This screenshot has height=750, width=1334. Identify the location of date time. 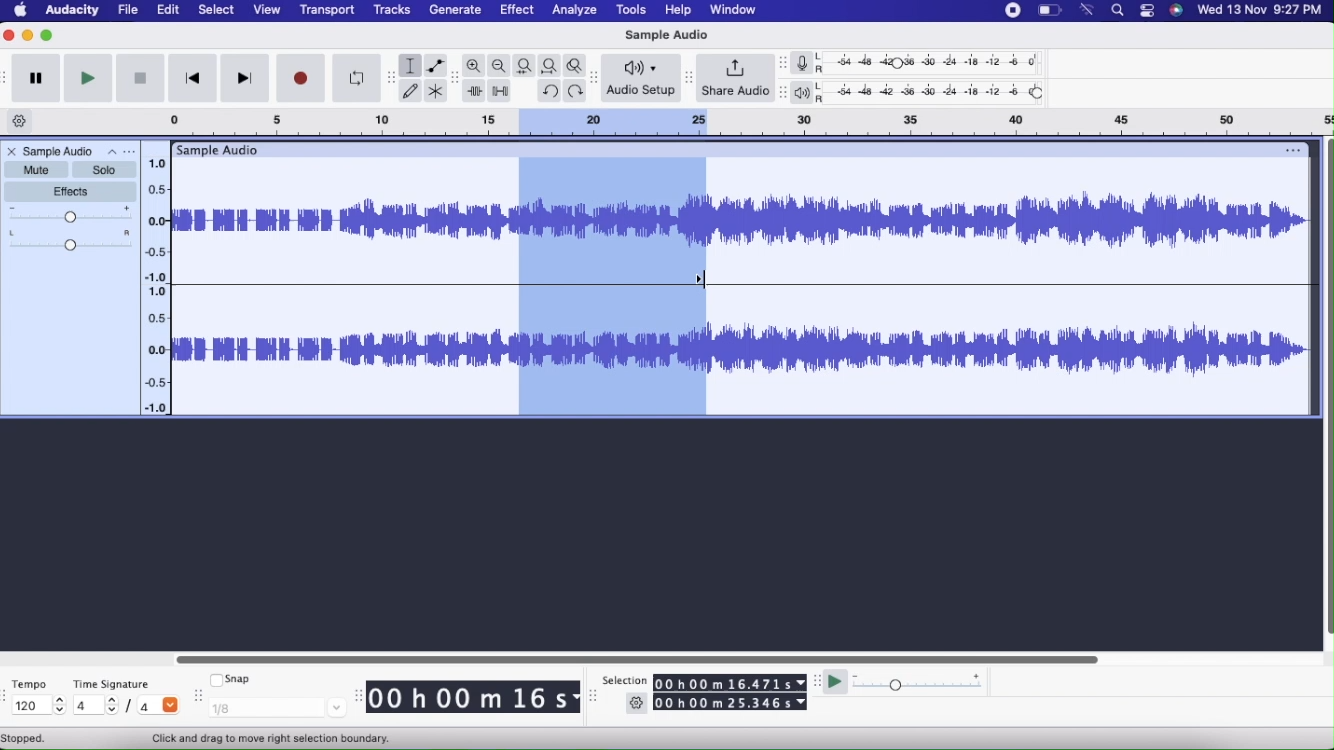
(1260, 9).